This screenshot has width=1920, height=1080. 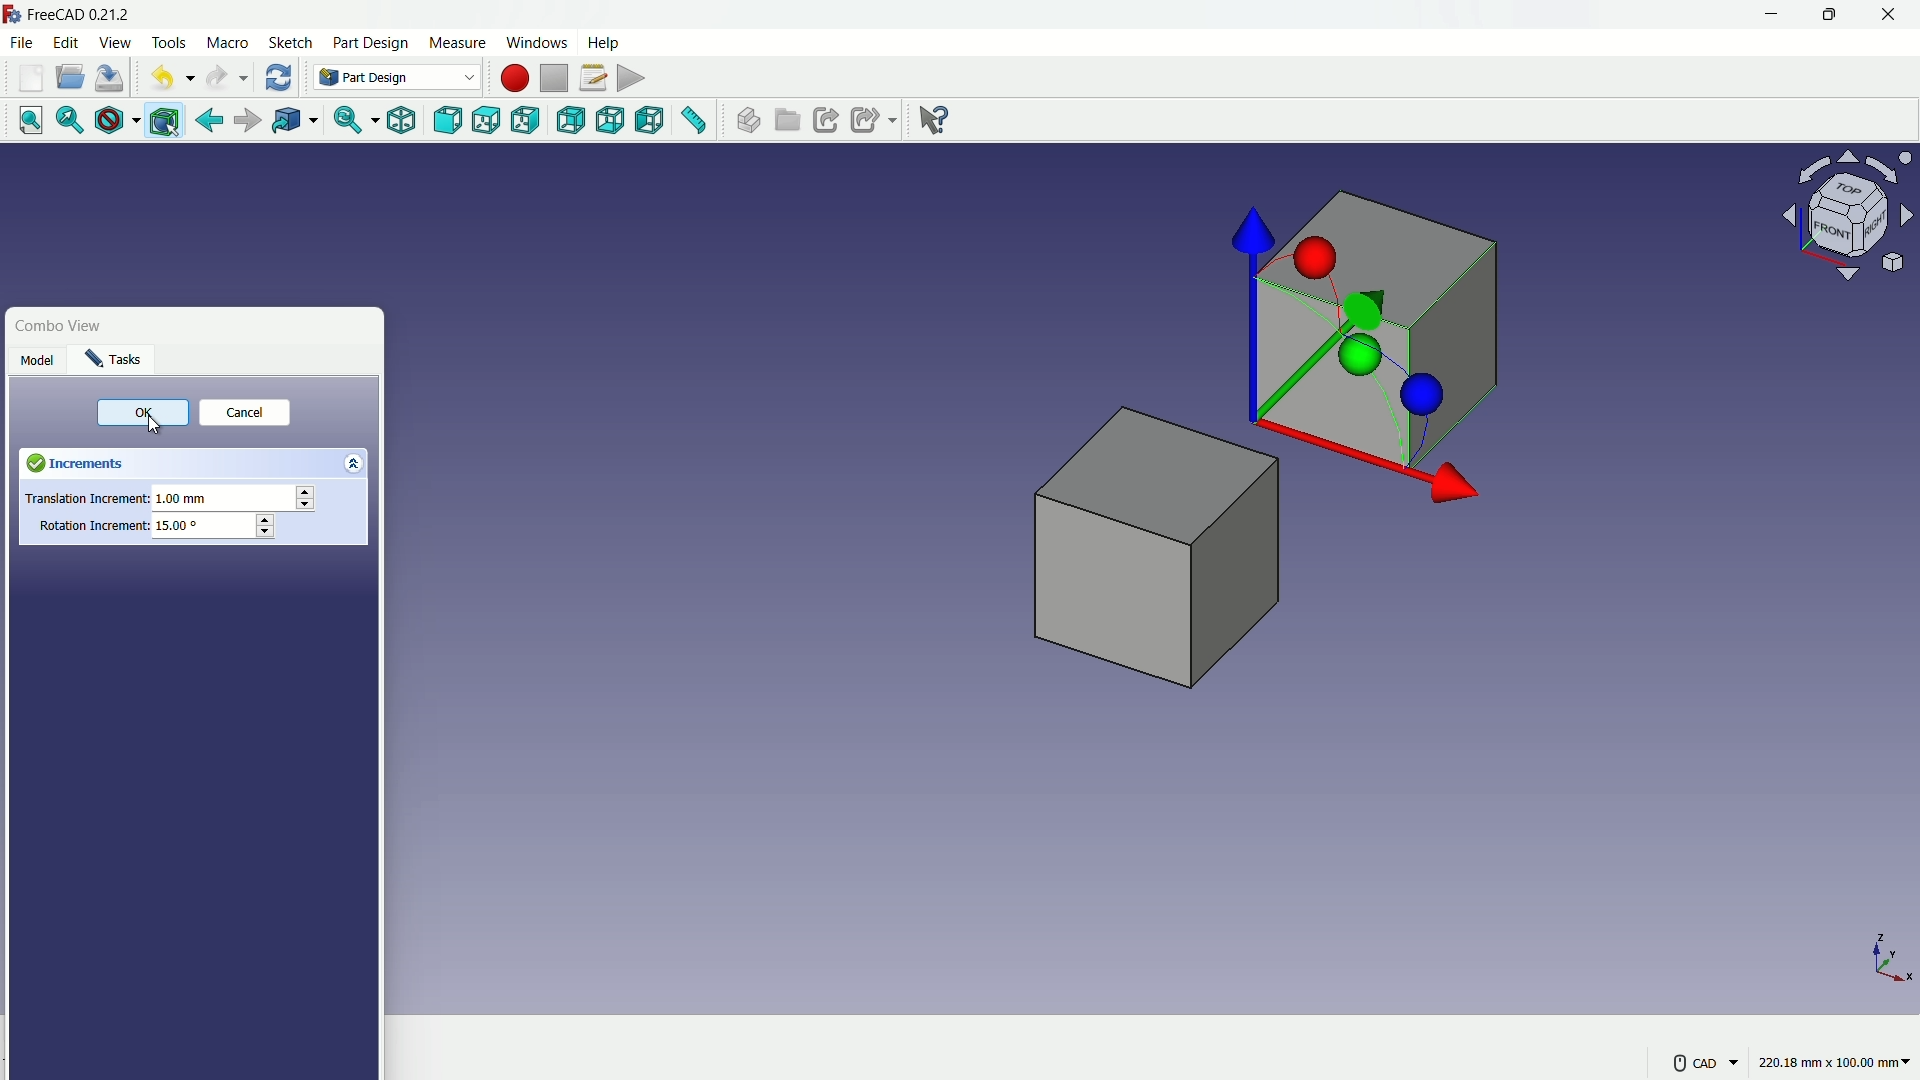 What do you see at coordinates (305, 499) in the screenshot?
I see `stepper button` at bounding box center [305, 499].